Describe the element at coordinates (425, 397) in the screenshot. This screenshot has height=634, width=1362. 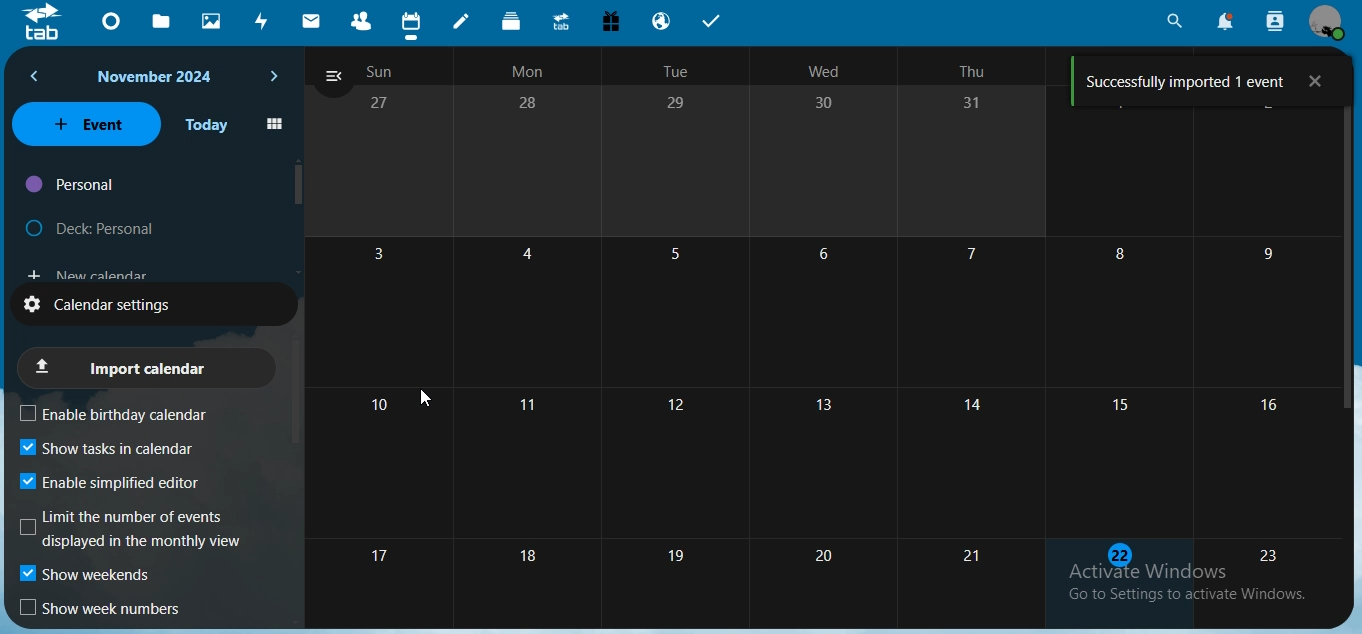
I see `cursor` at that location.